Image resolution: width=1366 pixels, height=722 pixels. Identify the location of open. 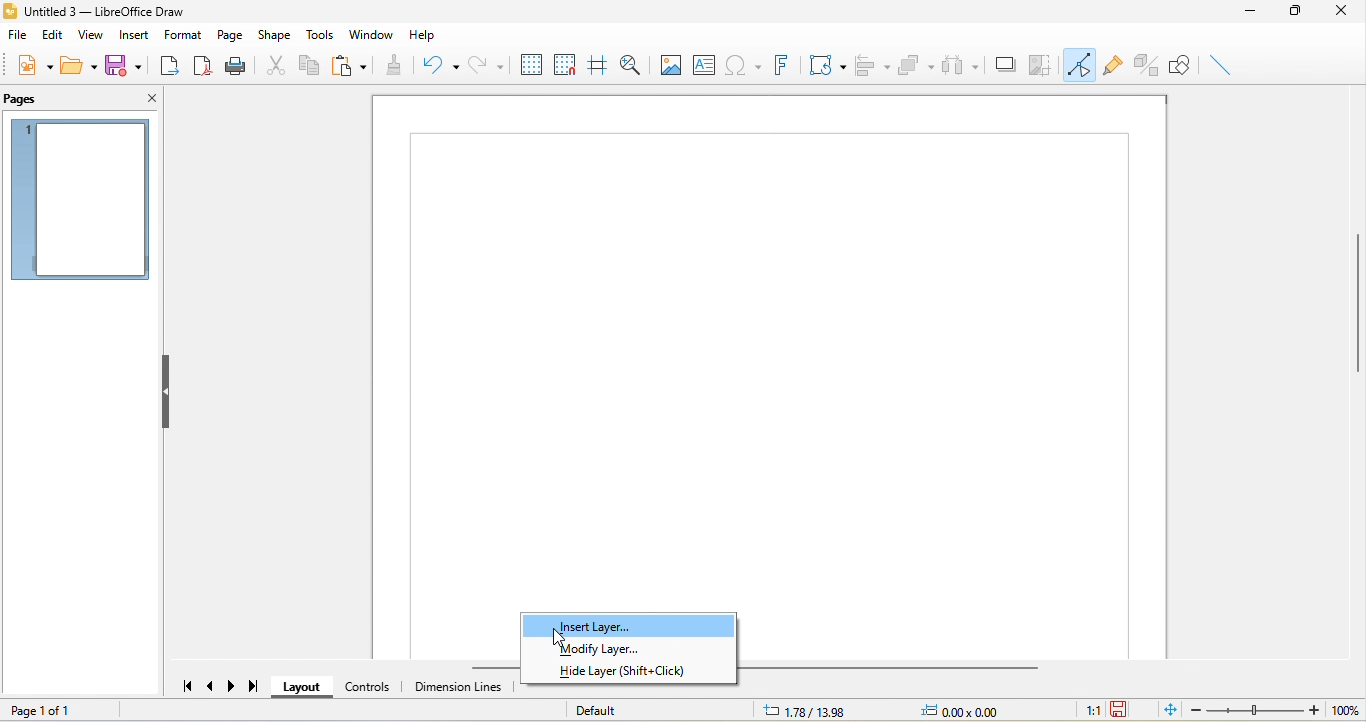
(80, 67).